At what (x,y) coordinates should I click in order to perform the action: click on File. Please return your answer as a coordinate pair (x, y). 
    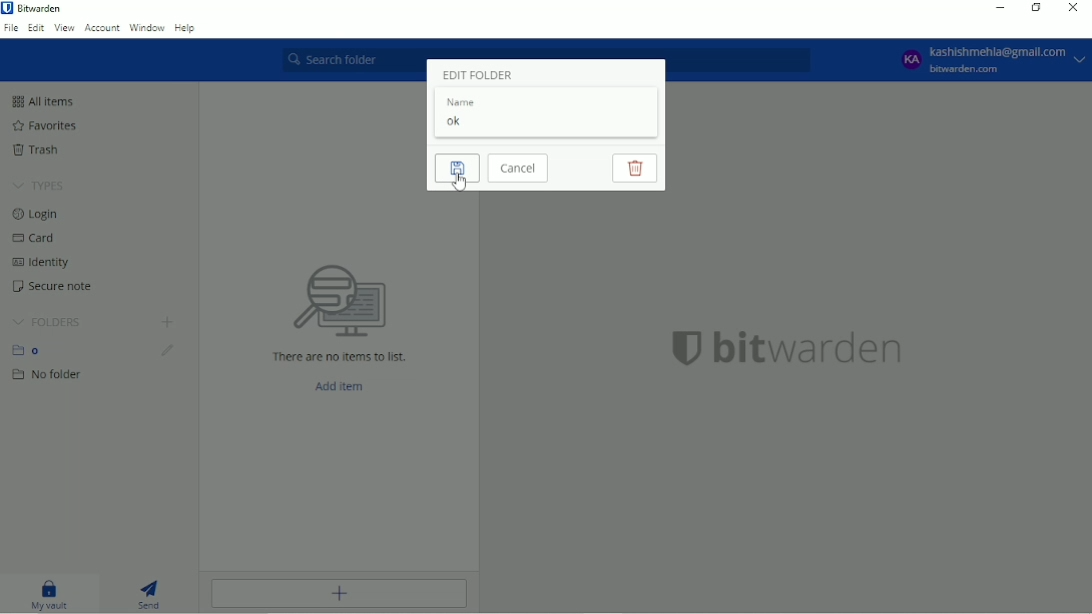
    Looking at the image, I should click on (11, 28).